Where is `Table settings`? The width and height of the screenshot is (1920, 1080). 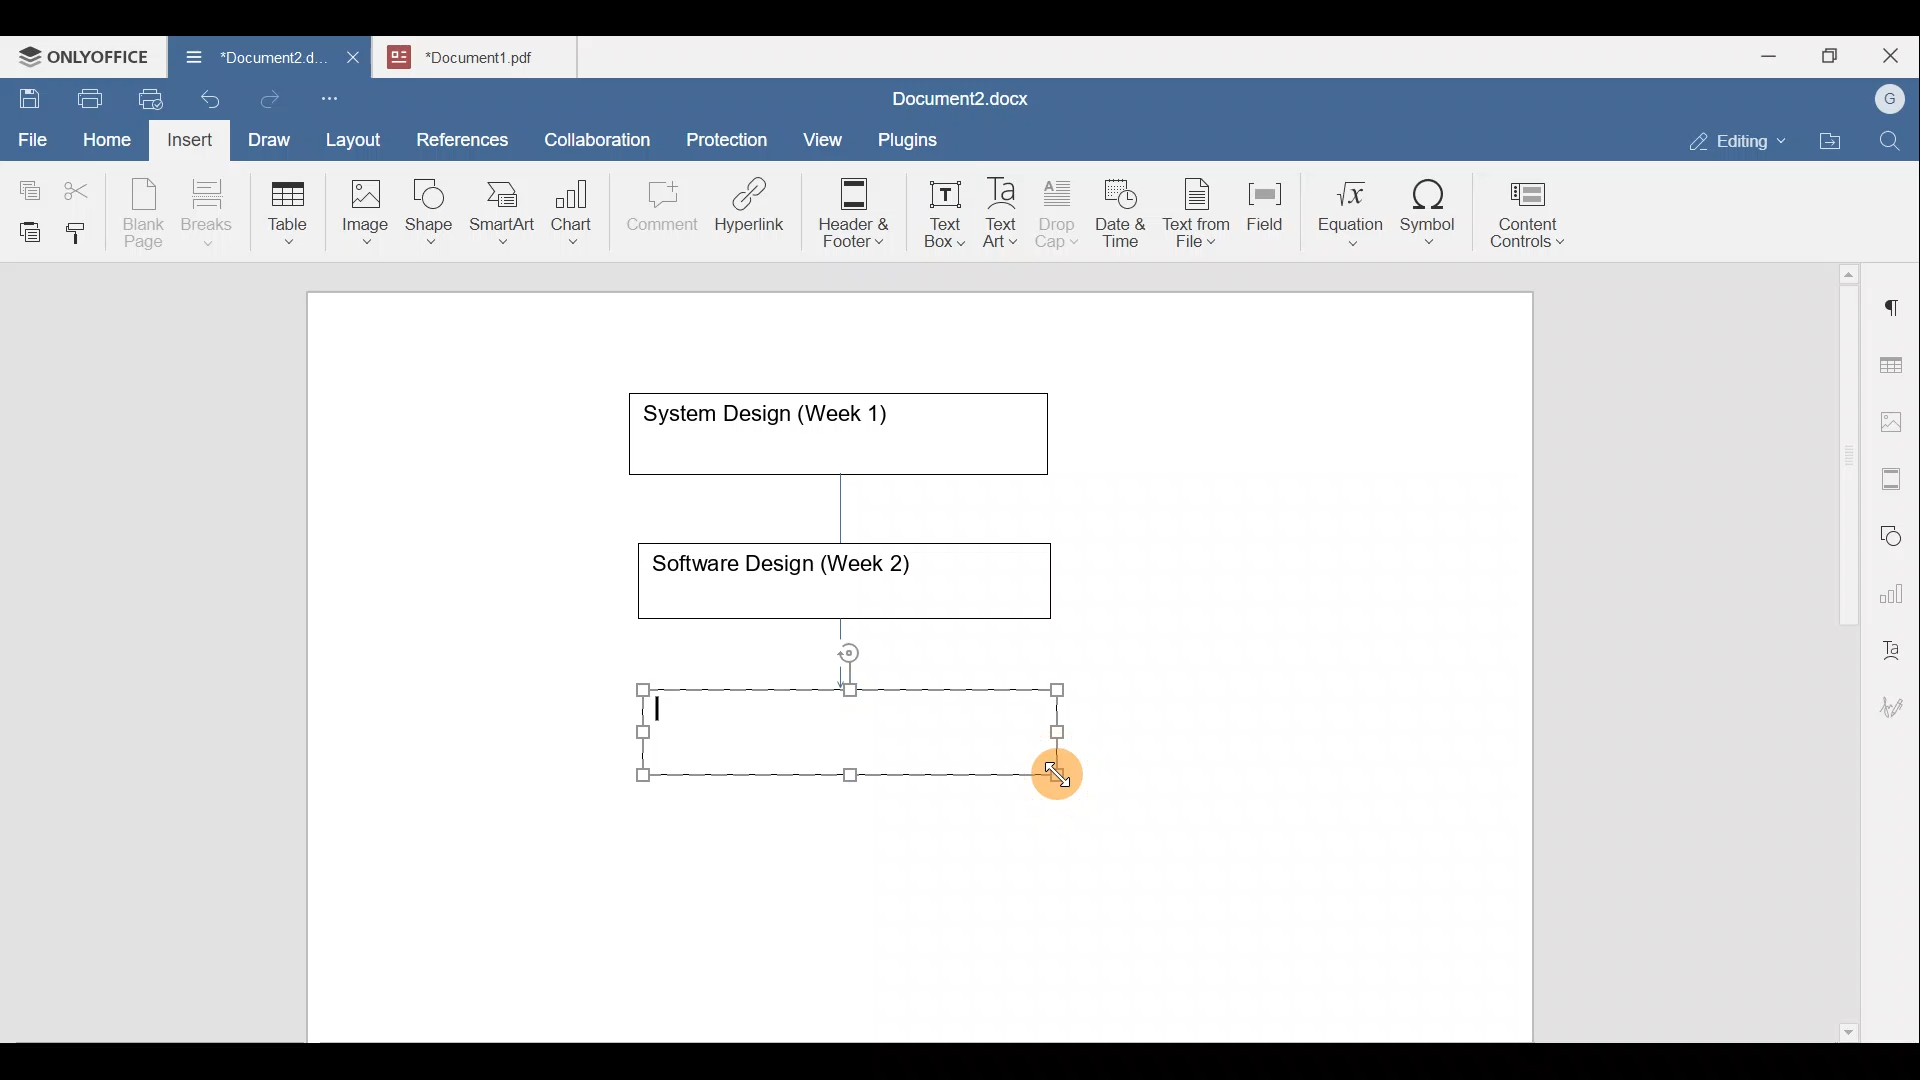 Table settings is located at coordinates (1895, 363).